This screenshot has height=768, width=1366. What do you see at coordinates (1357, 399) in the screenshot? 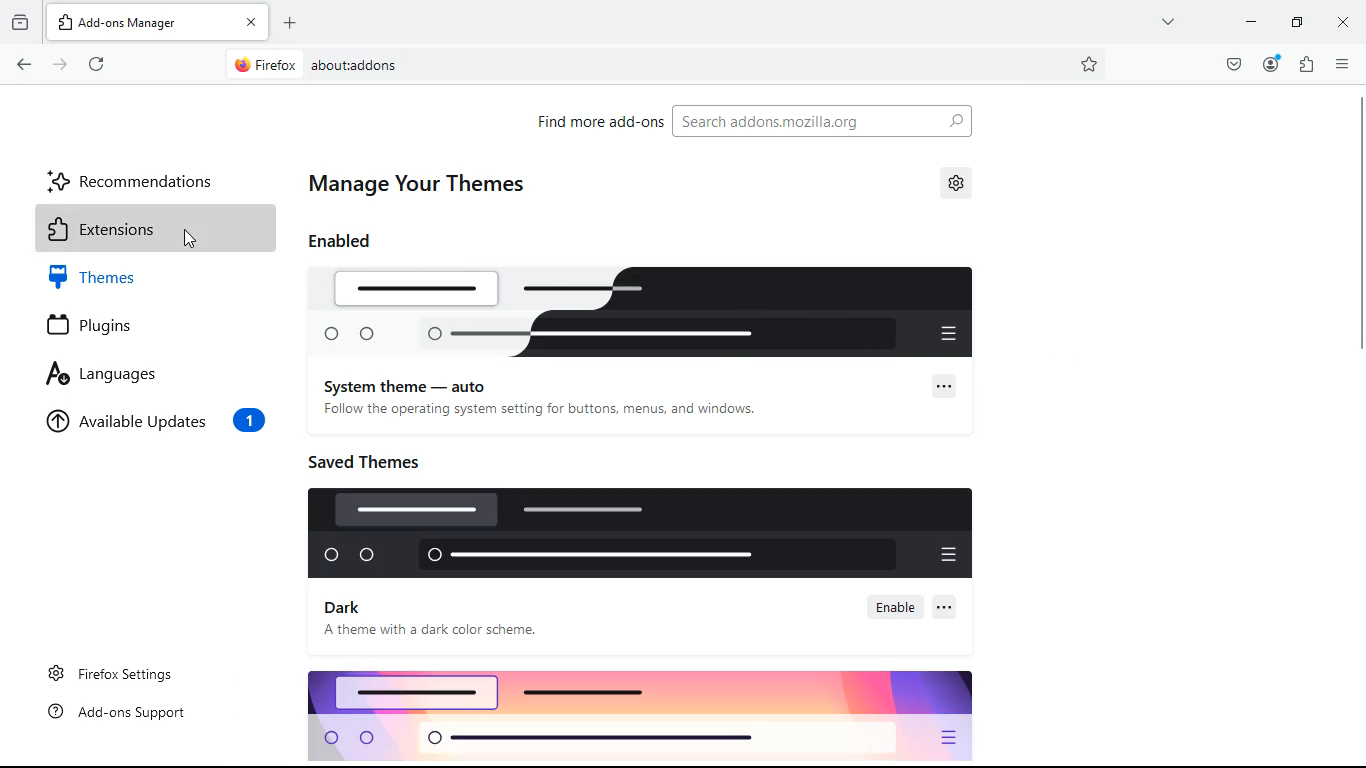
I see `scroll bar` at bounding box center [1357, 399].